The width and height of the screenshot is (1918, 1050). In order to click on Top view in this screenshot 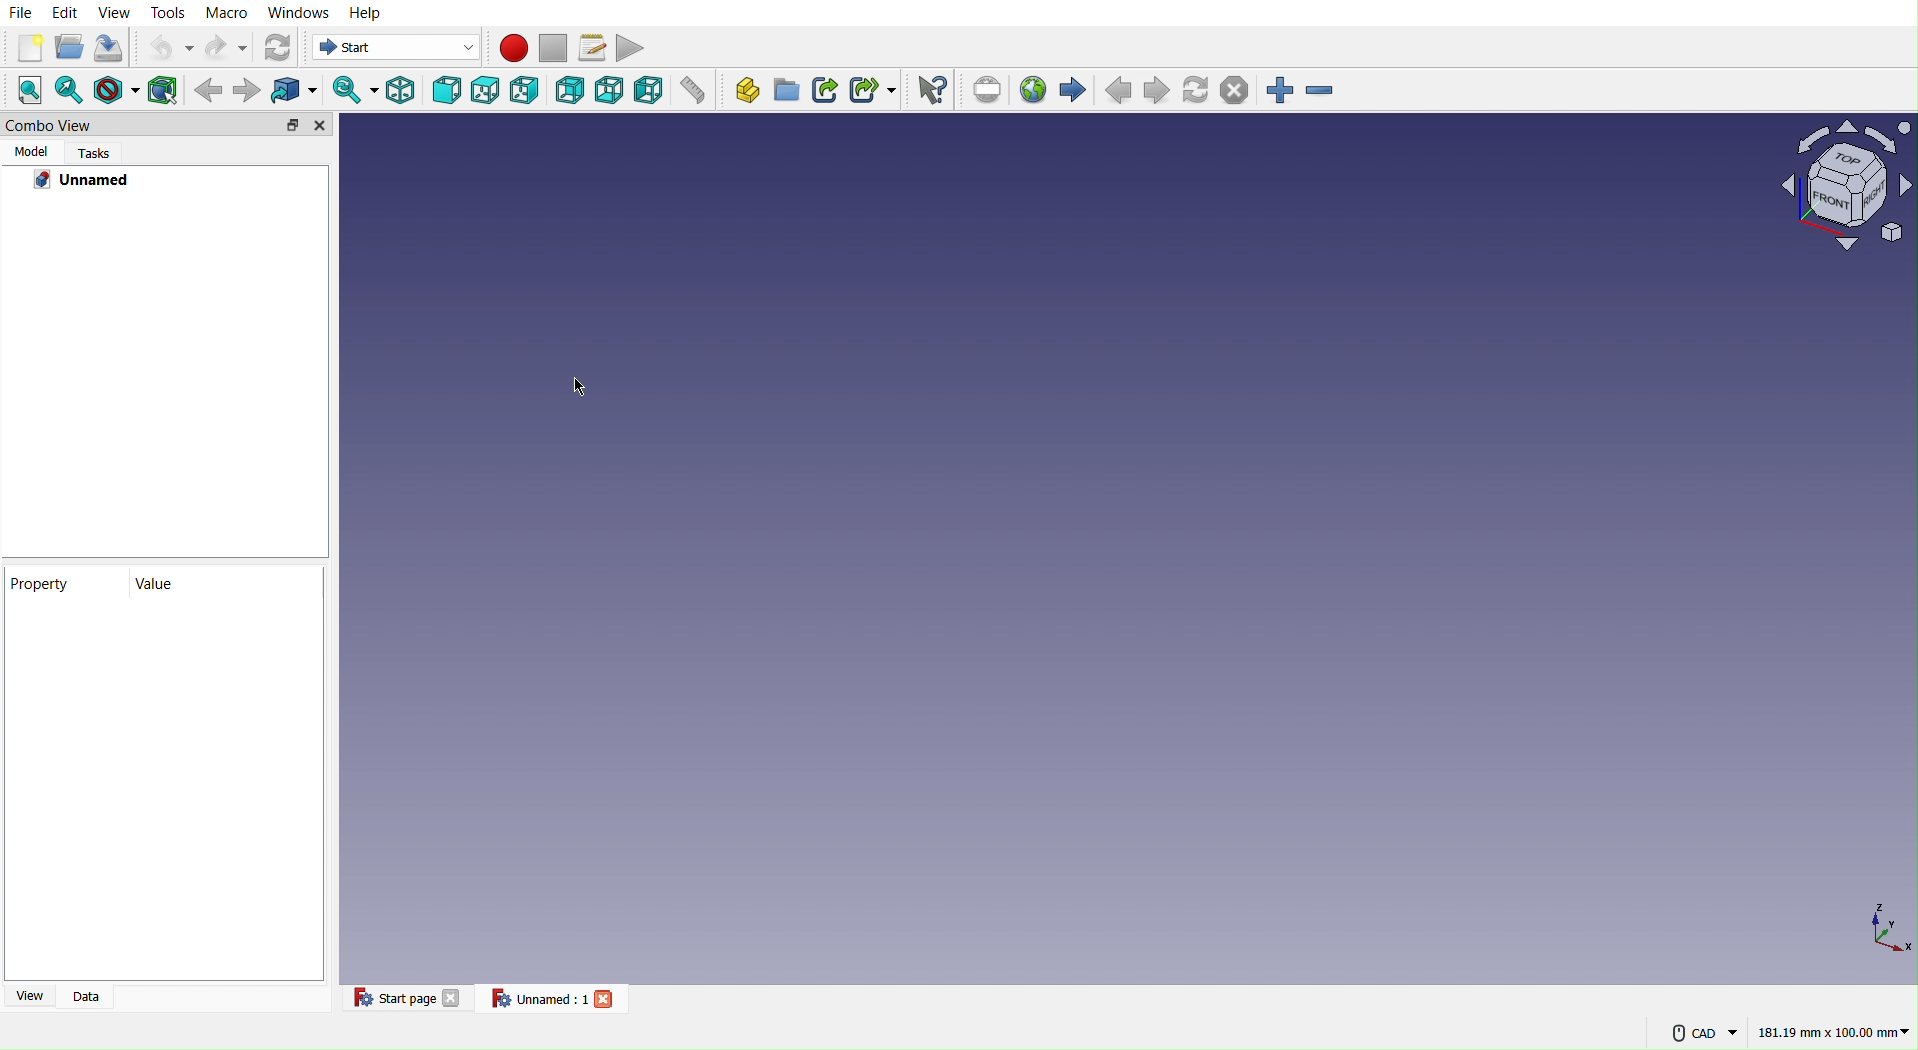, I will do `click(488, 88)`.